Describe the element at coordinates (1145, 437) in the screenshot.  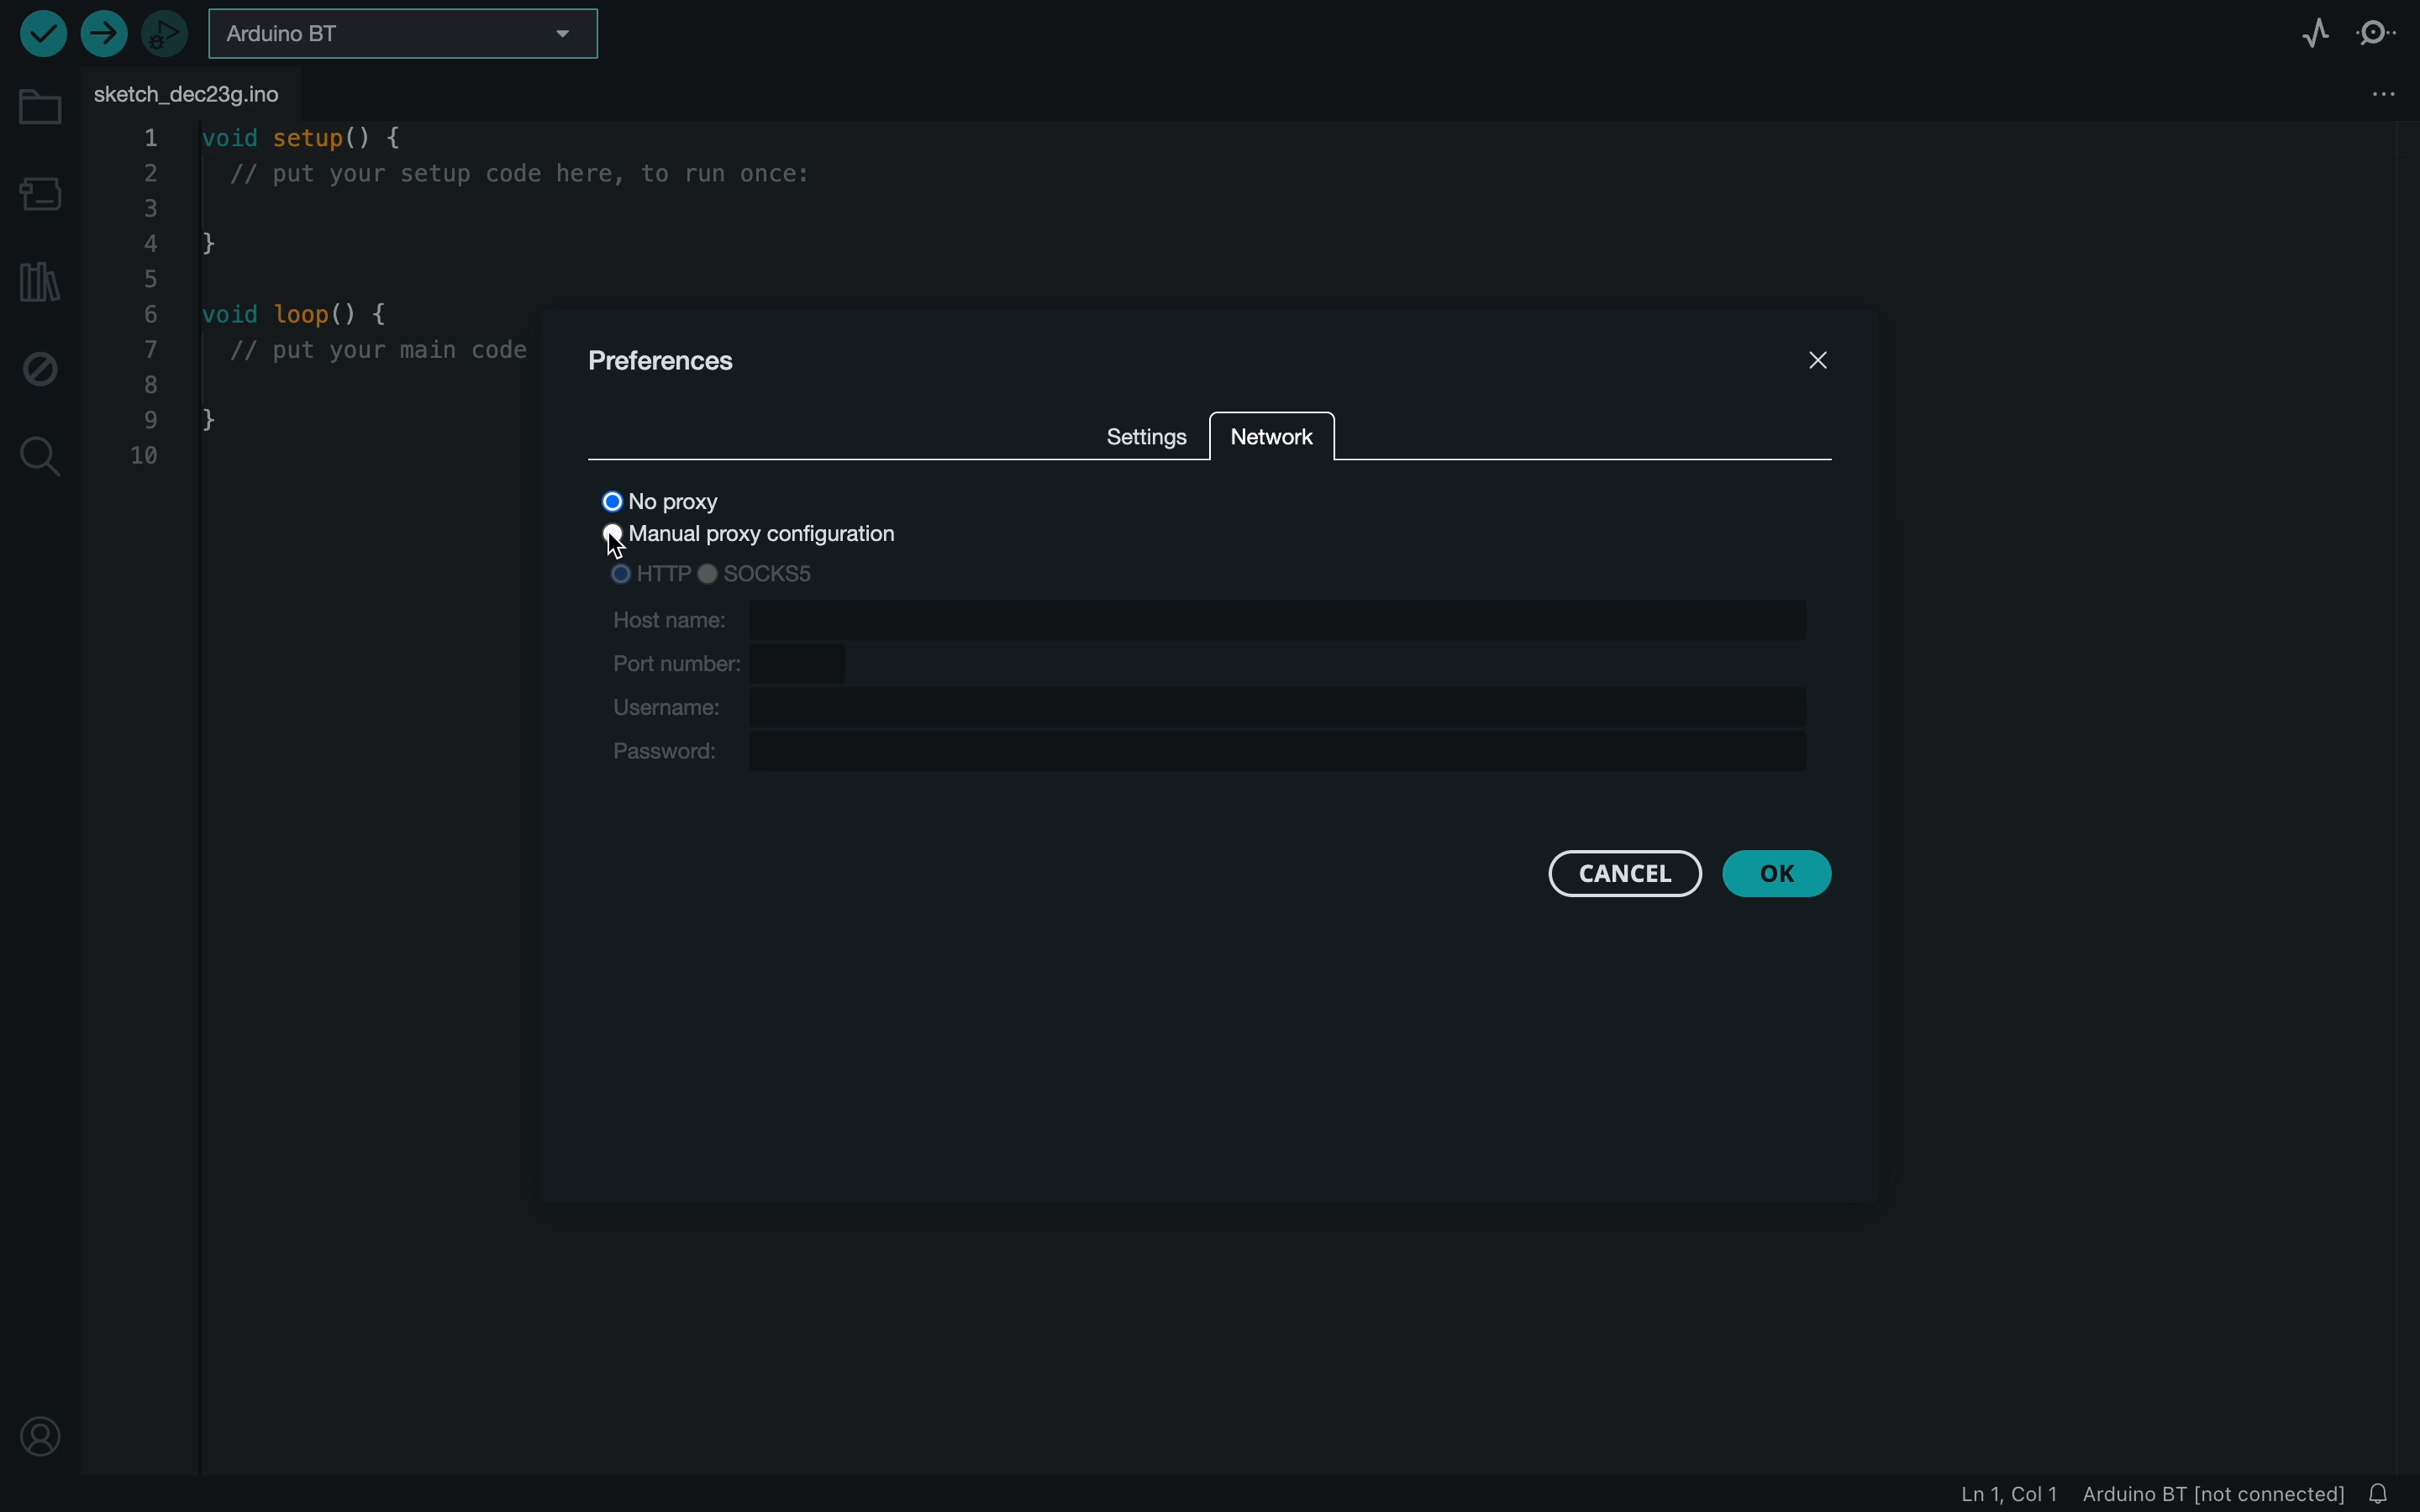
I see `settings` at that location.